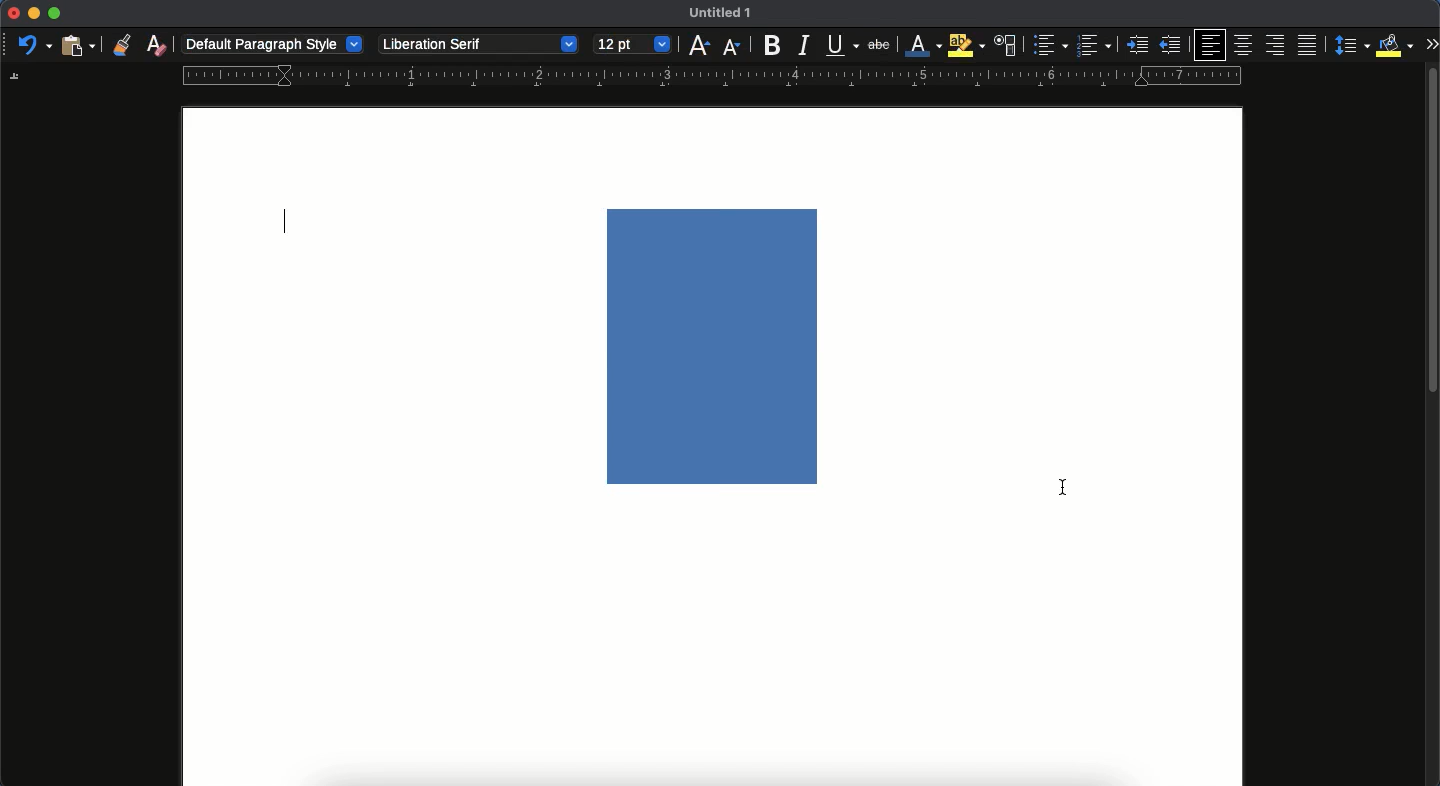  Describe the element at coordinates (1433, 429) in the screenshot. I see `scroll` at that location.